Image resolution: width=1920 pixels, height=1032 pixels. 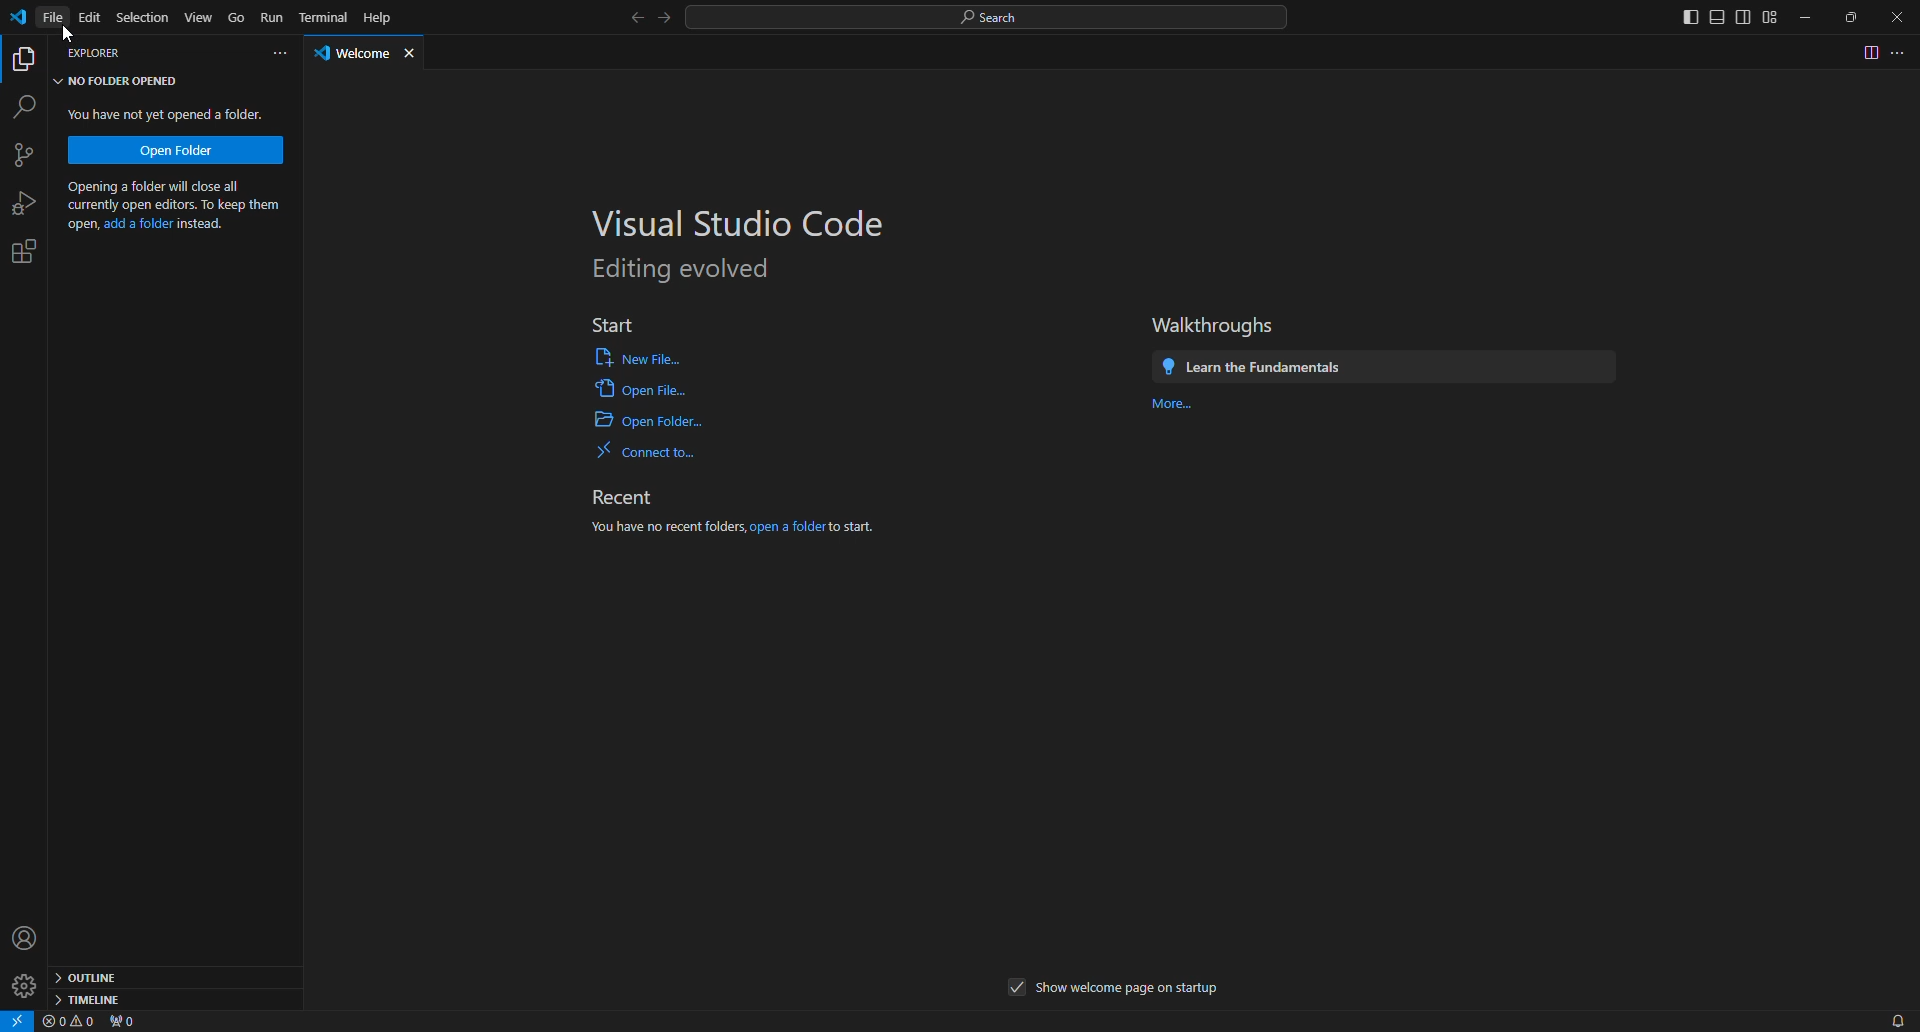 What do you see at coordinates (1891, 1019) in the screenshot?
I see `notifications` at bounding box center [1891, 1019].